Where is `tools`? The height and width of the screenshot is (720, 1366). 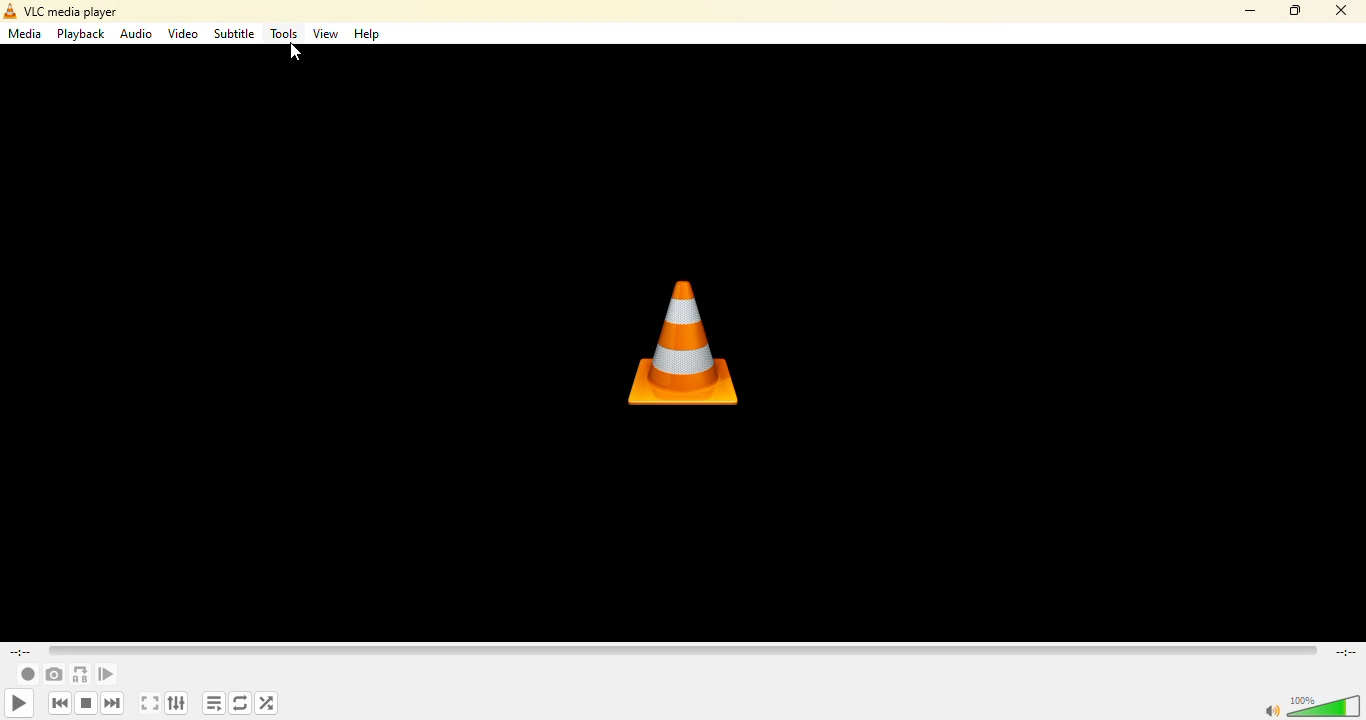
tools is located at coordinates (284, 34).